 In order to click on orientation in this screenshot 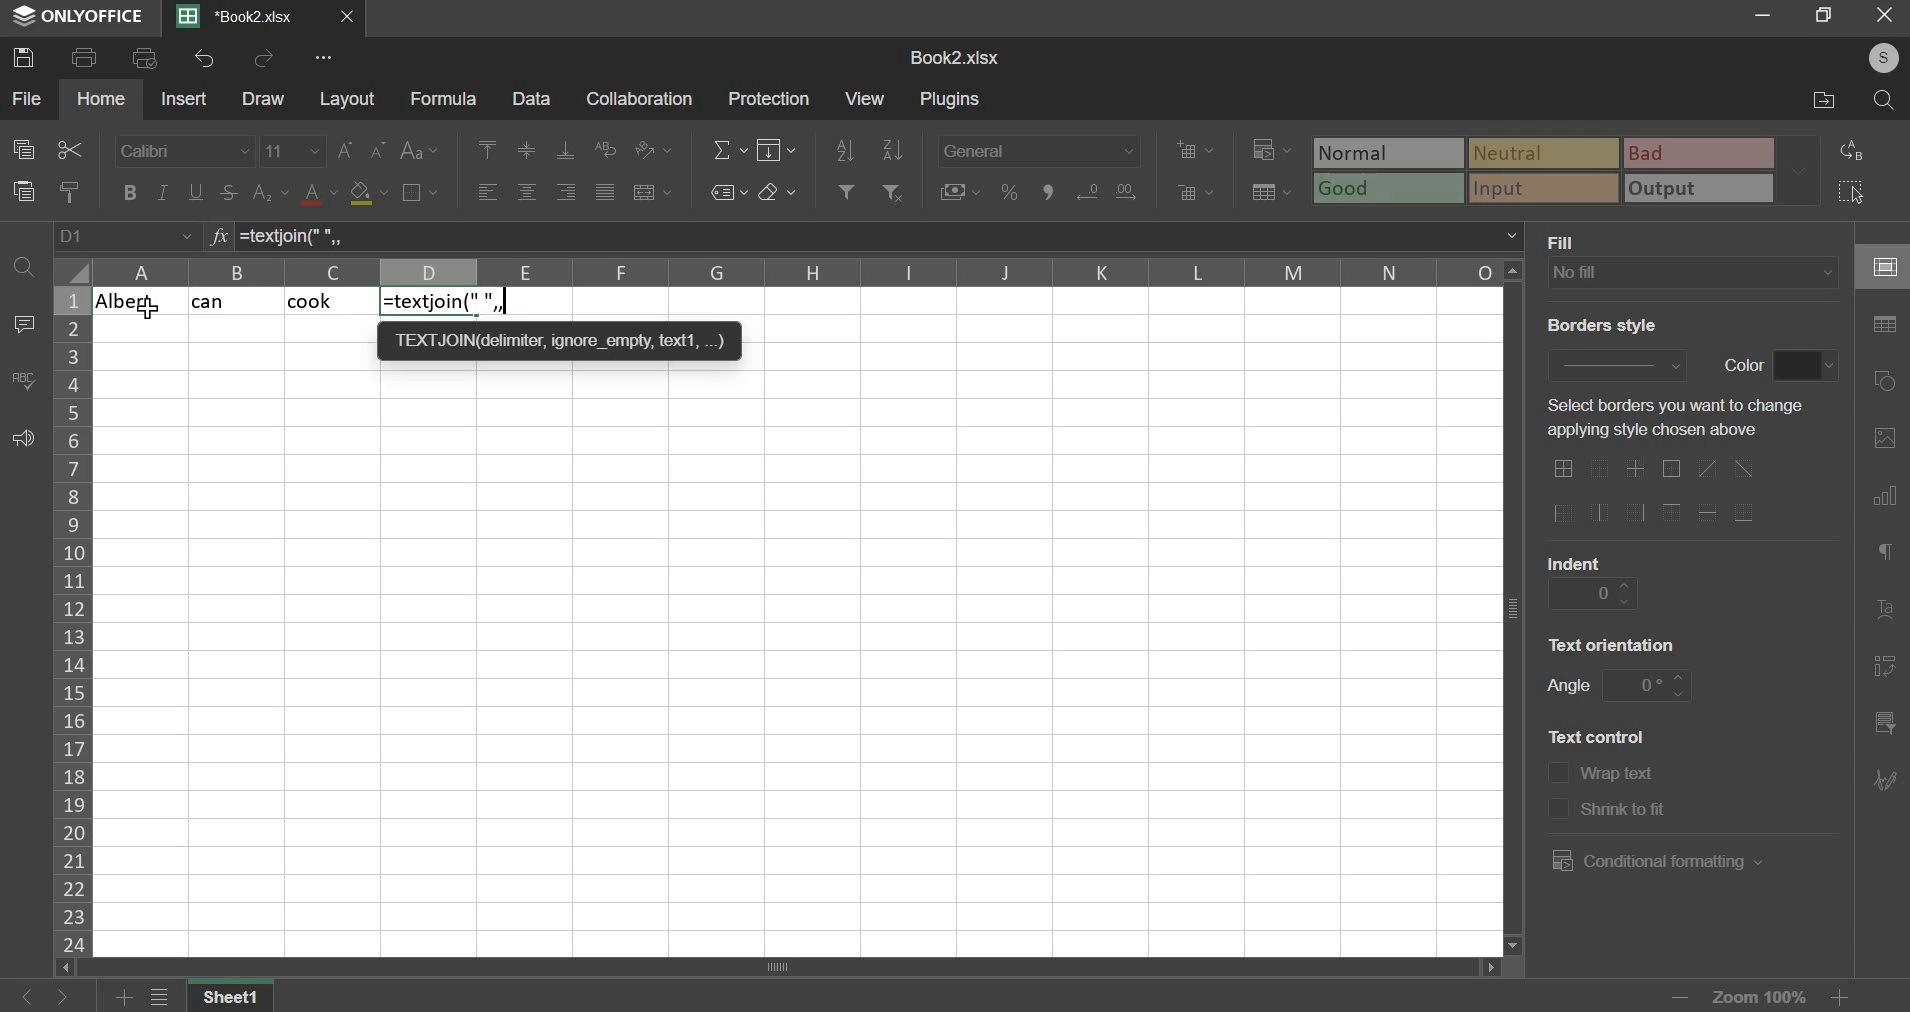, I will do `click(653, 149)`.